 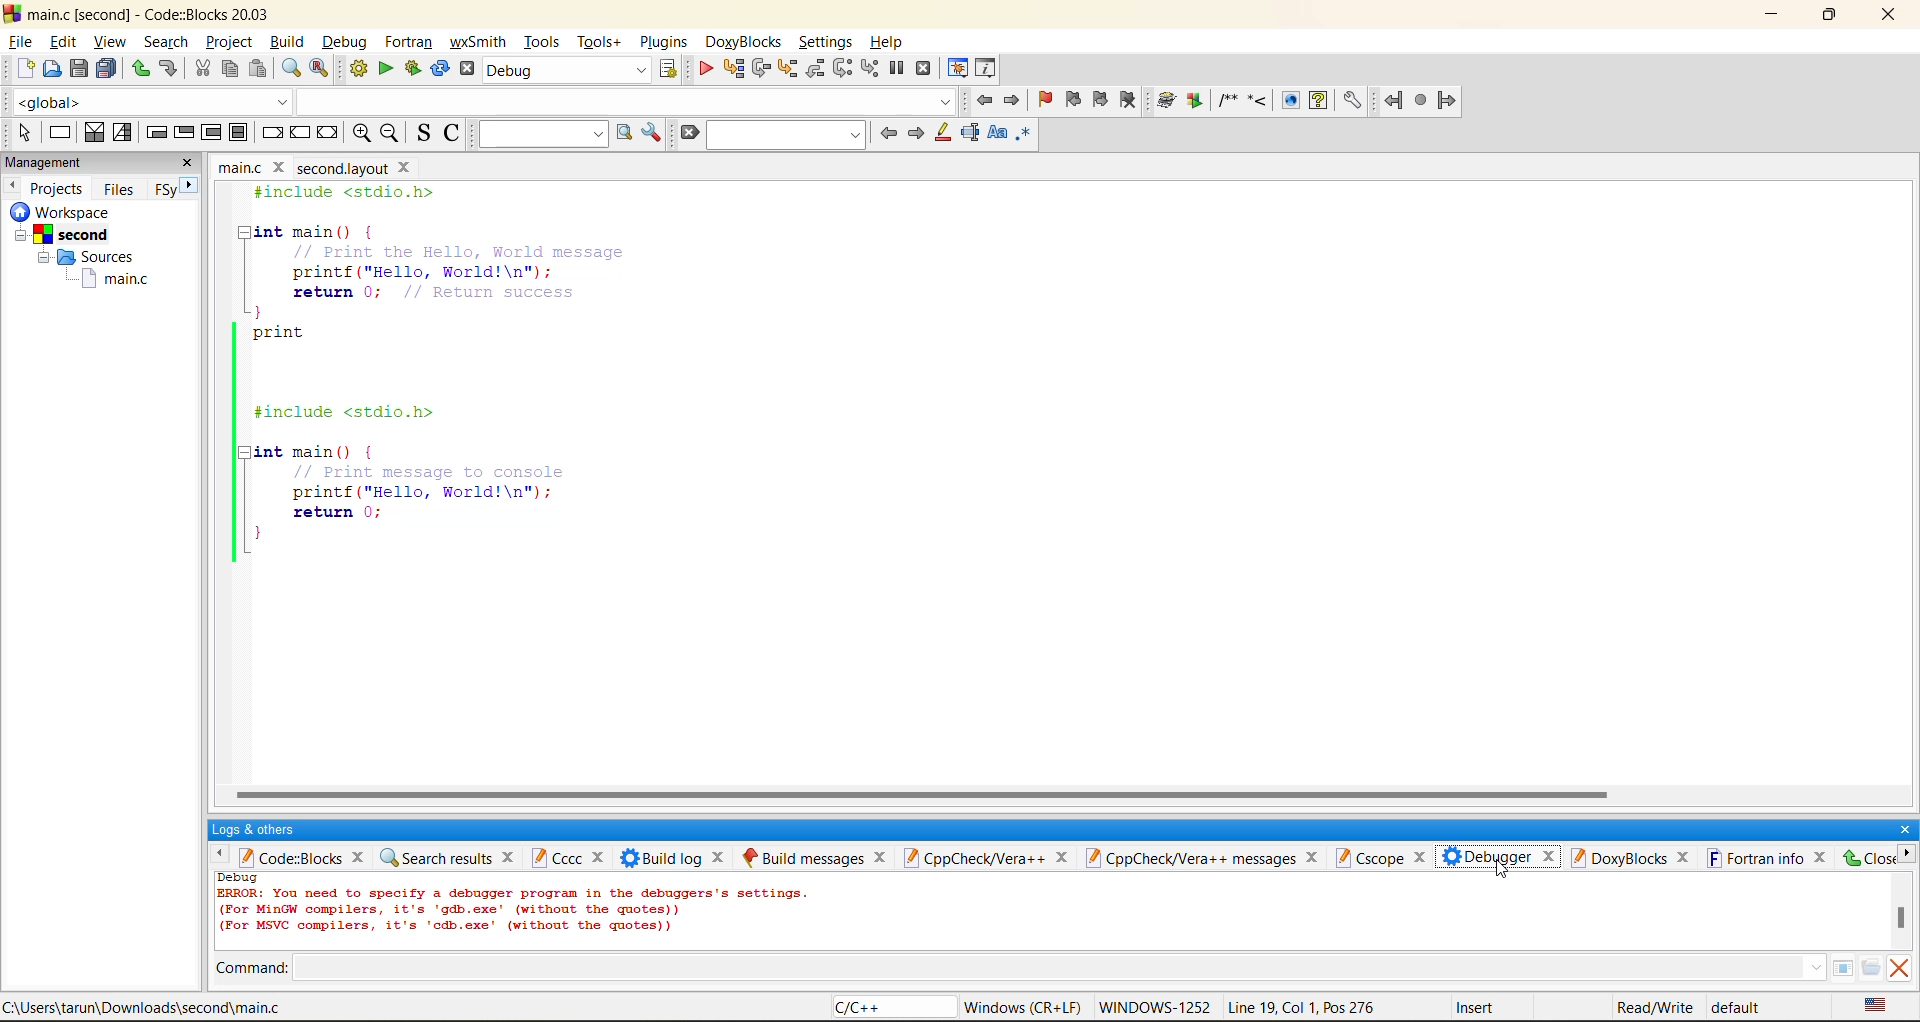 What do you see at coordinates (817, 854) in the screenshot?
I see `build messages` at bounding box center [817, 854].